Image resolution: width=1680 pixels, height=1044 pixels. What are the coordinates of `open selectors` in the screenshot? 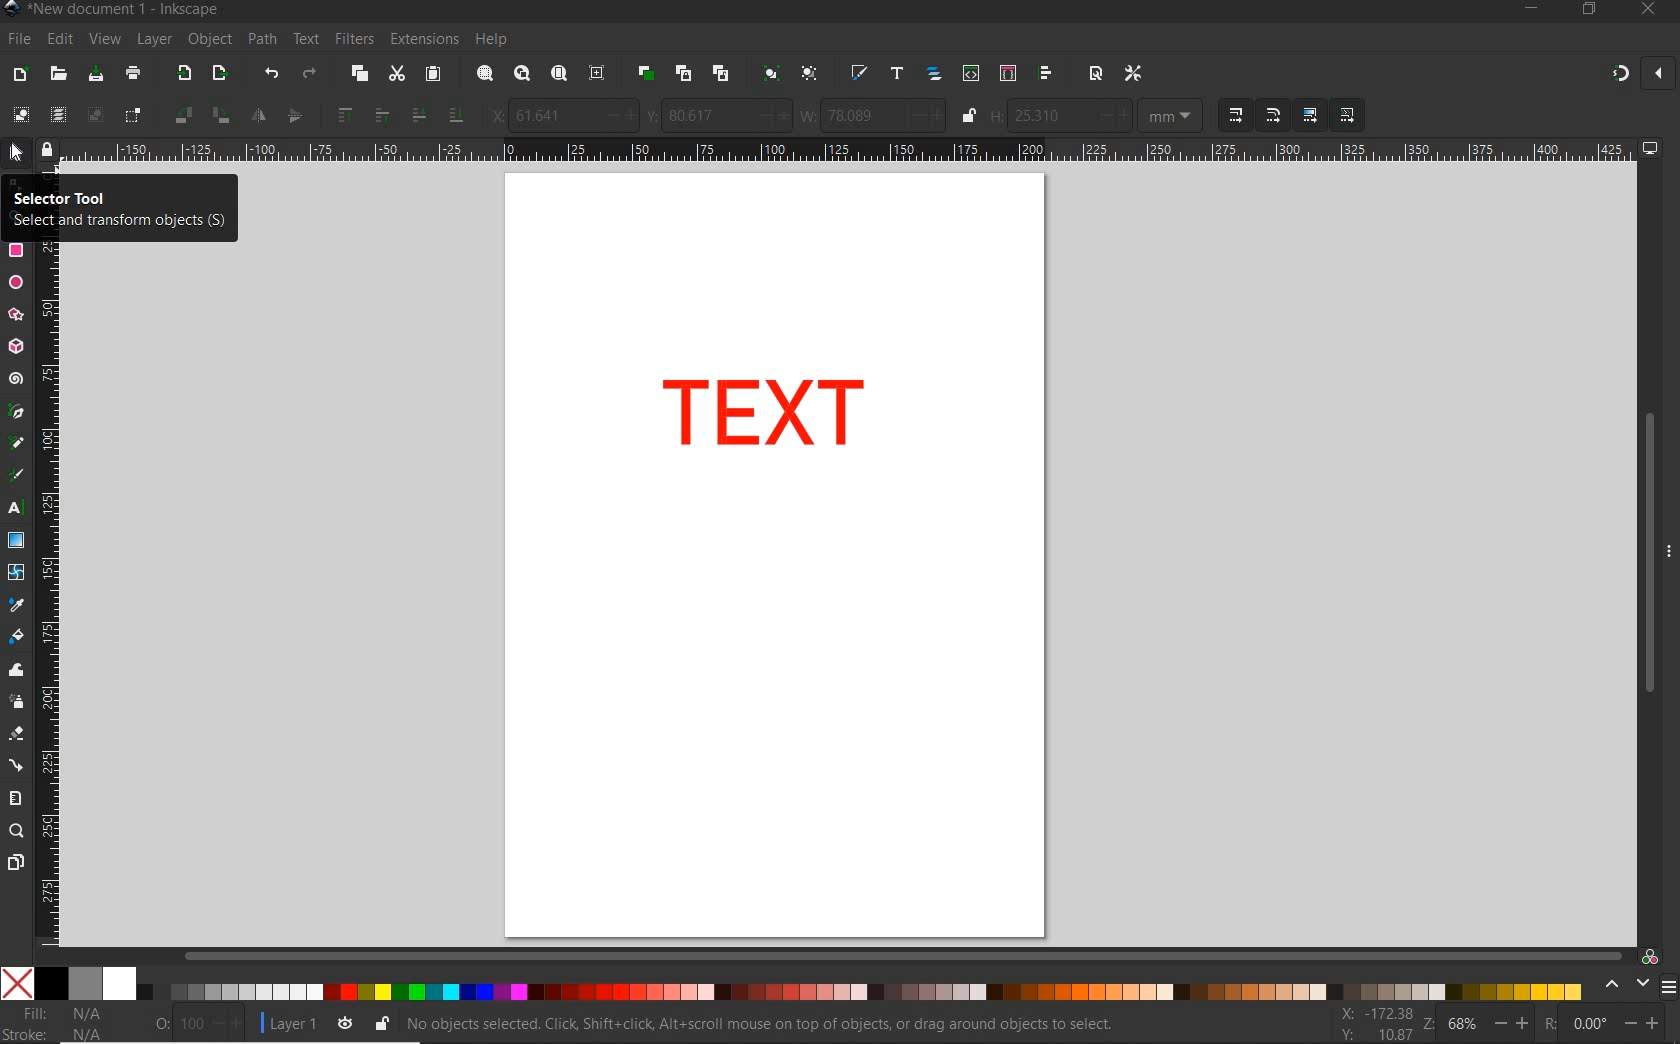 It's located at (1007, 74).